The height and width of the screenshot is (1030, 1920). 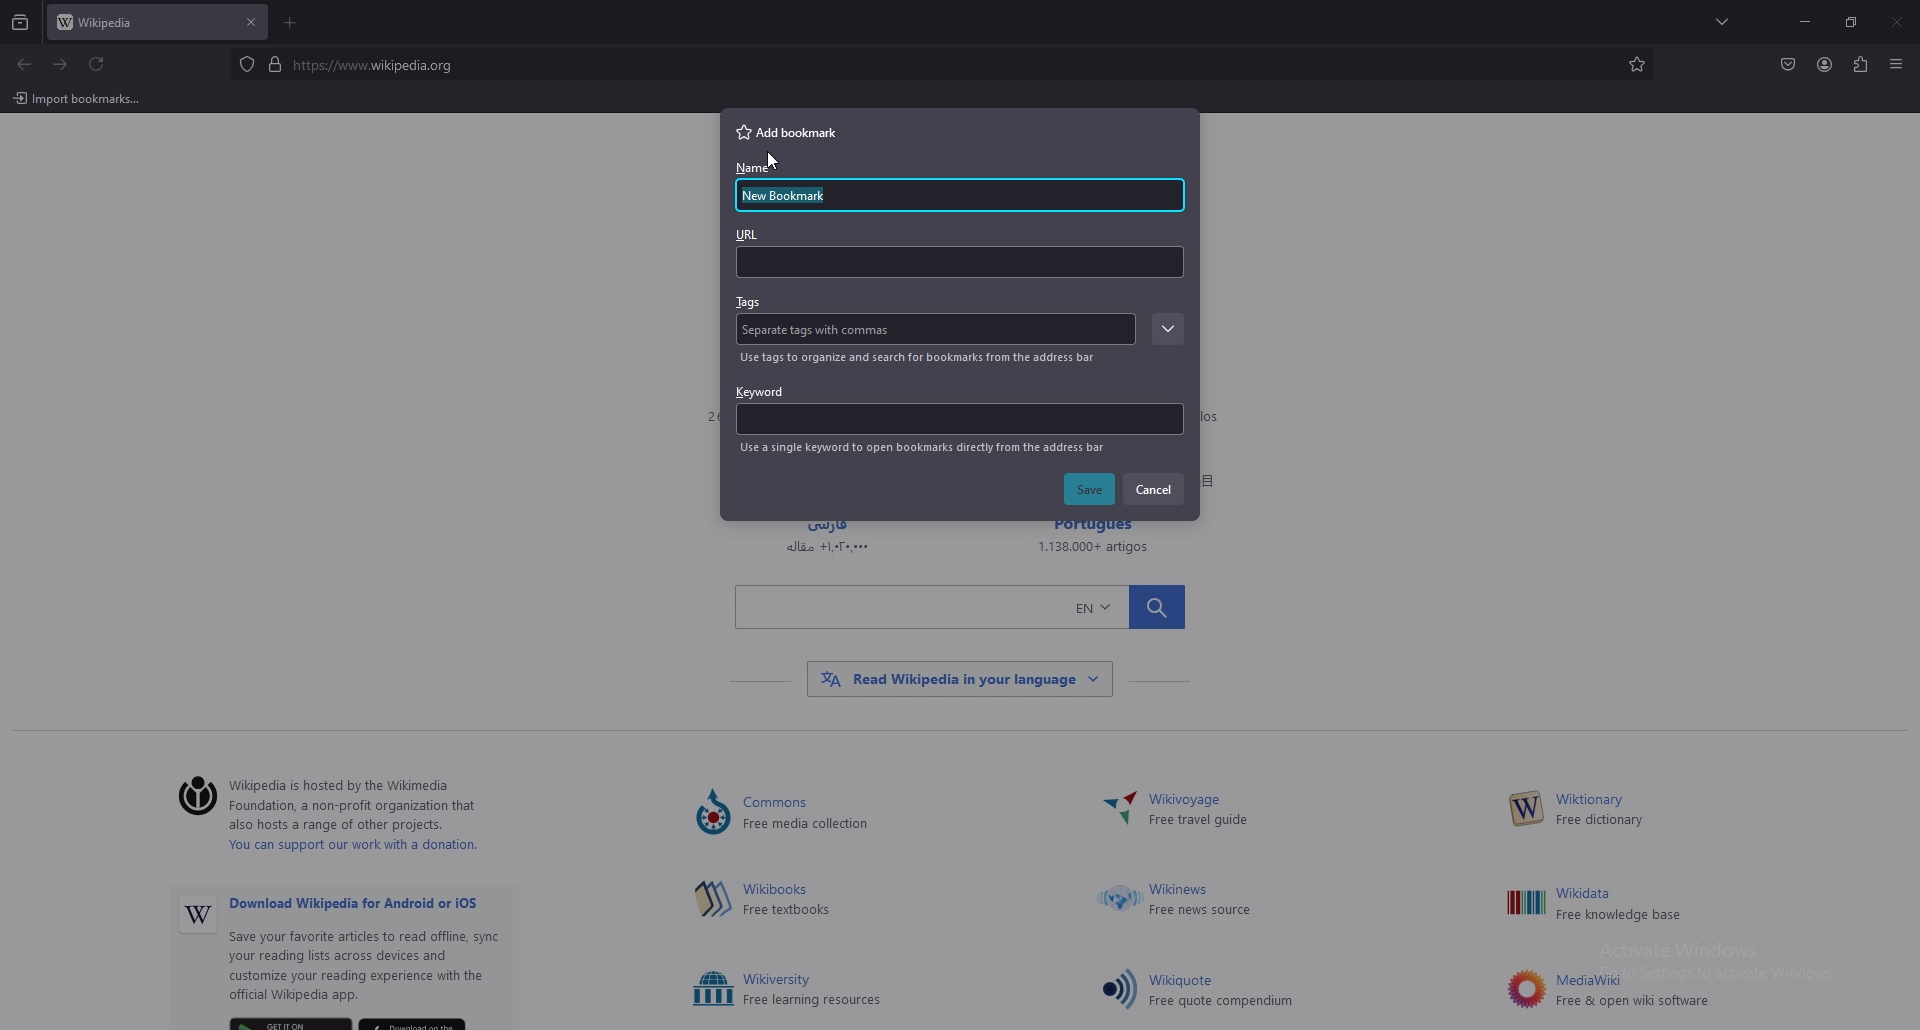 I want to click on recent browsing, so click(x=21, y=24).